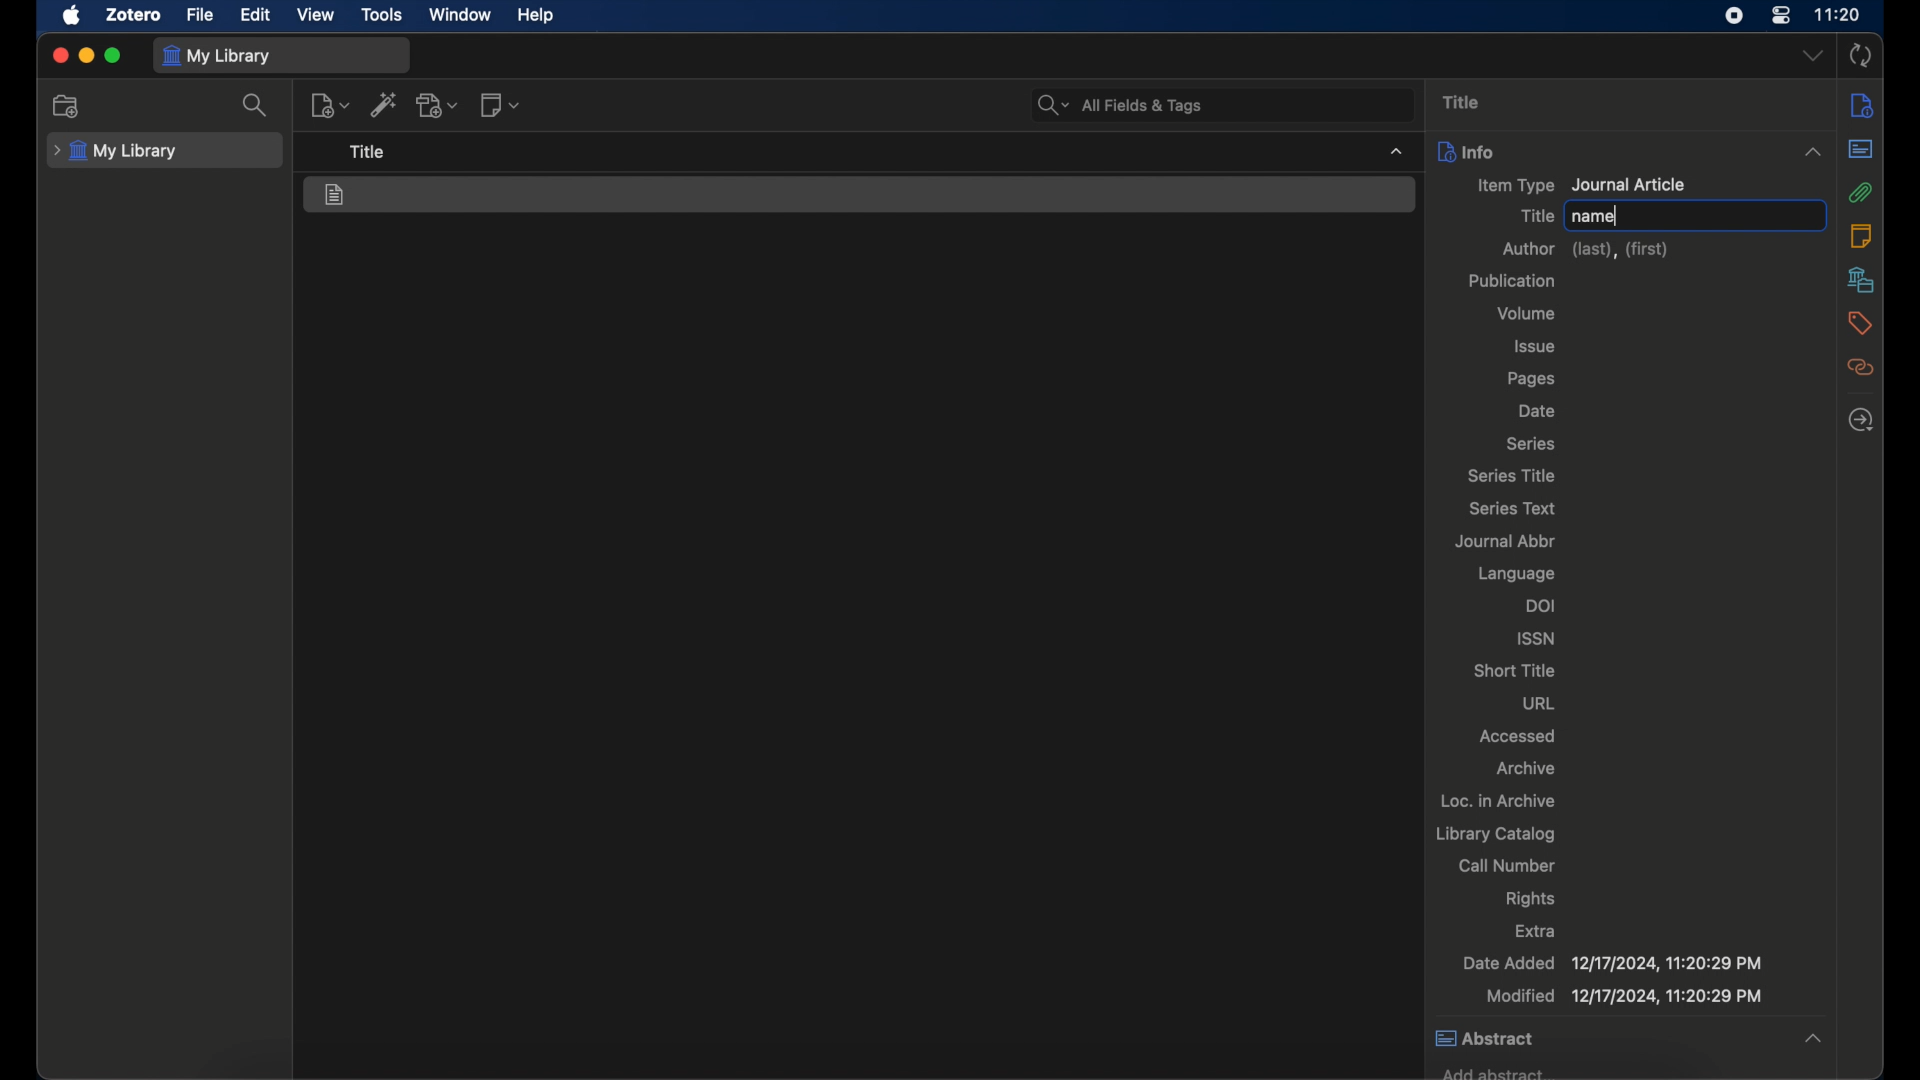 This screenshot has height=1080, width=1920. Describe the element at coordinates (1613, 962) in the screenshot. I see `date added` at that location.